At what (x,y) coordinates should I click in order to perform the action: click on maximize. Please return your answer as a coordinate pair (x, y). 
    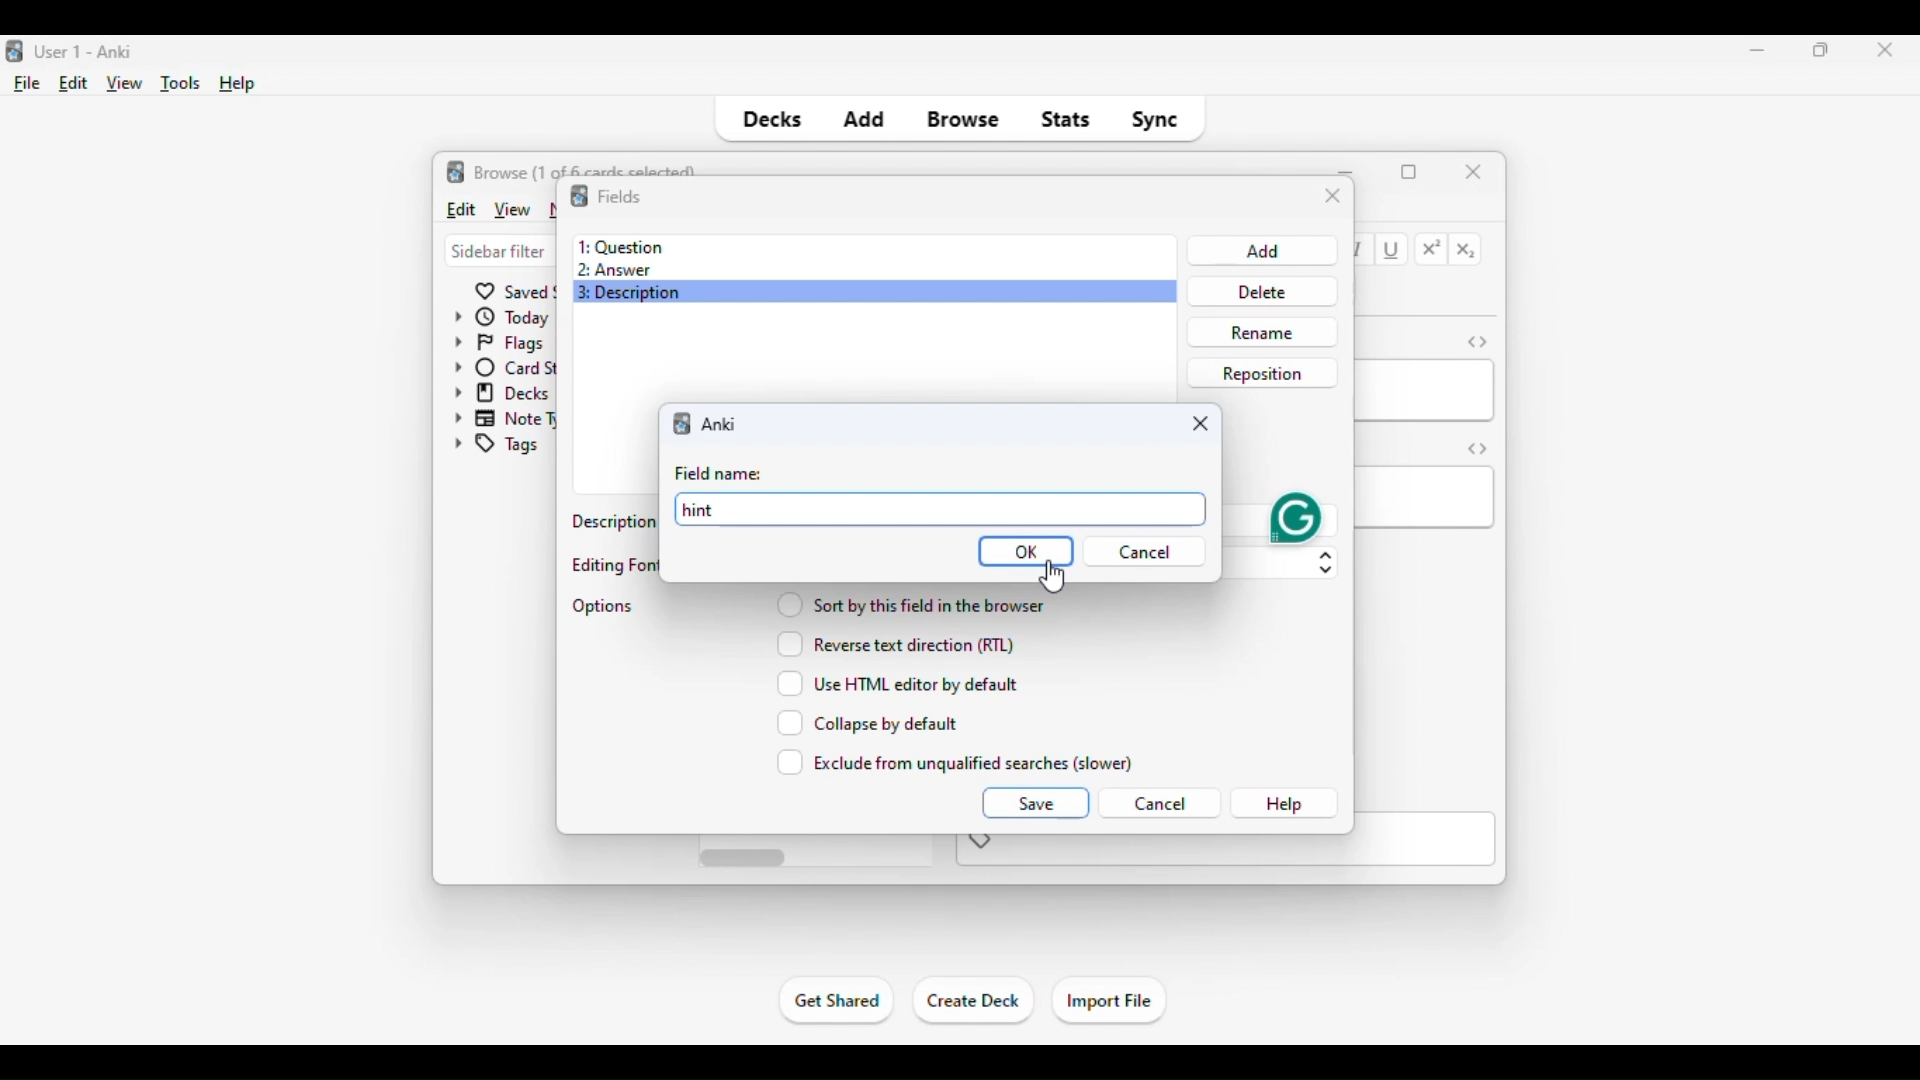
    Looking at the image, I should click on (1409, 172).